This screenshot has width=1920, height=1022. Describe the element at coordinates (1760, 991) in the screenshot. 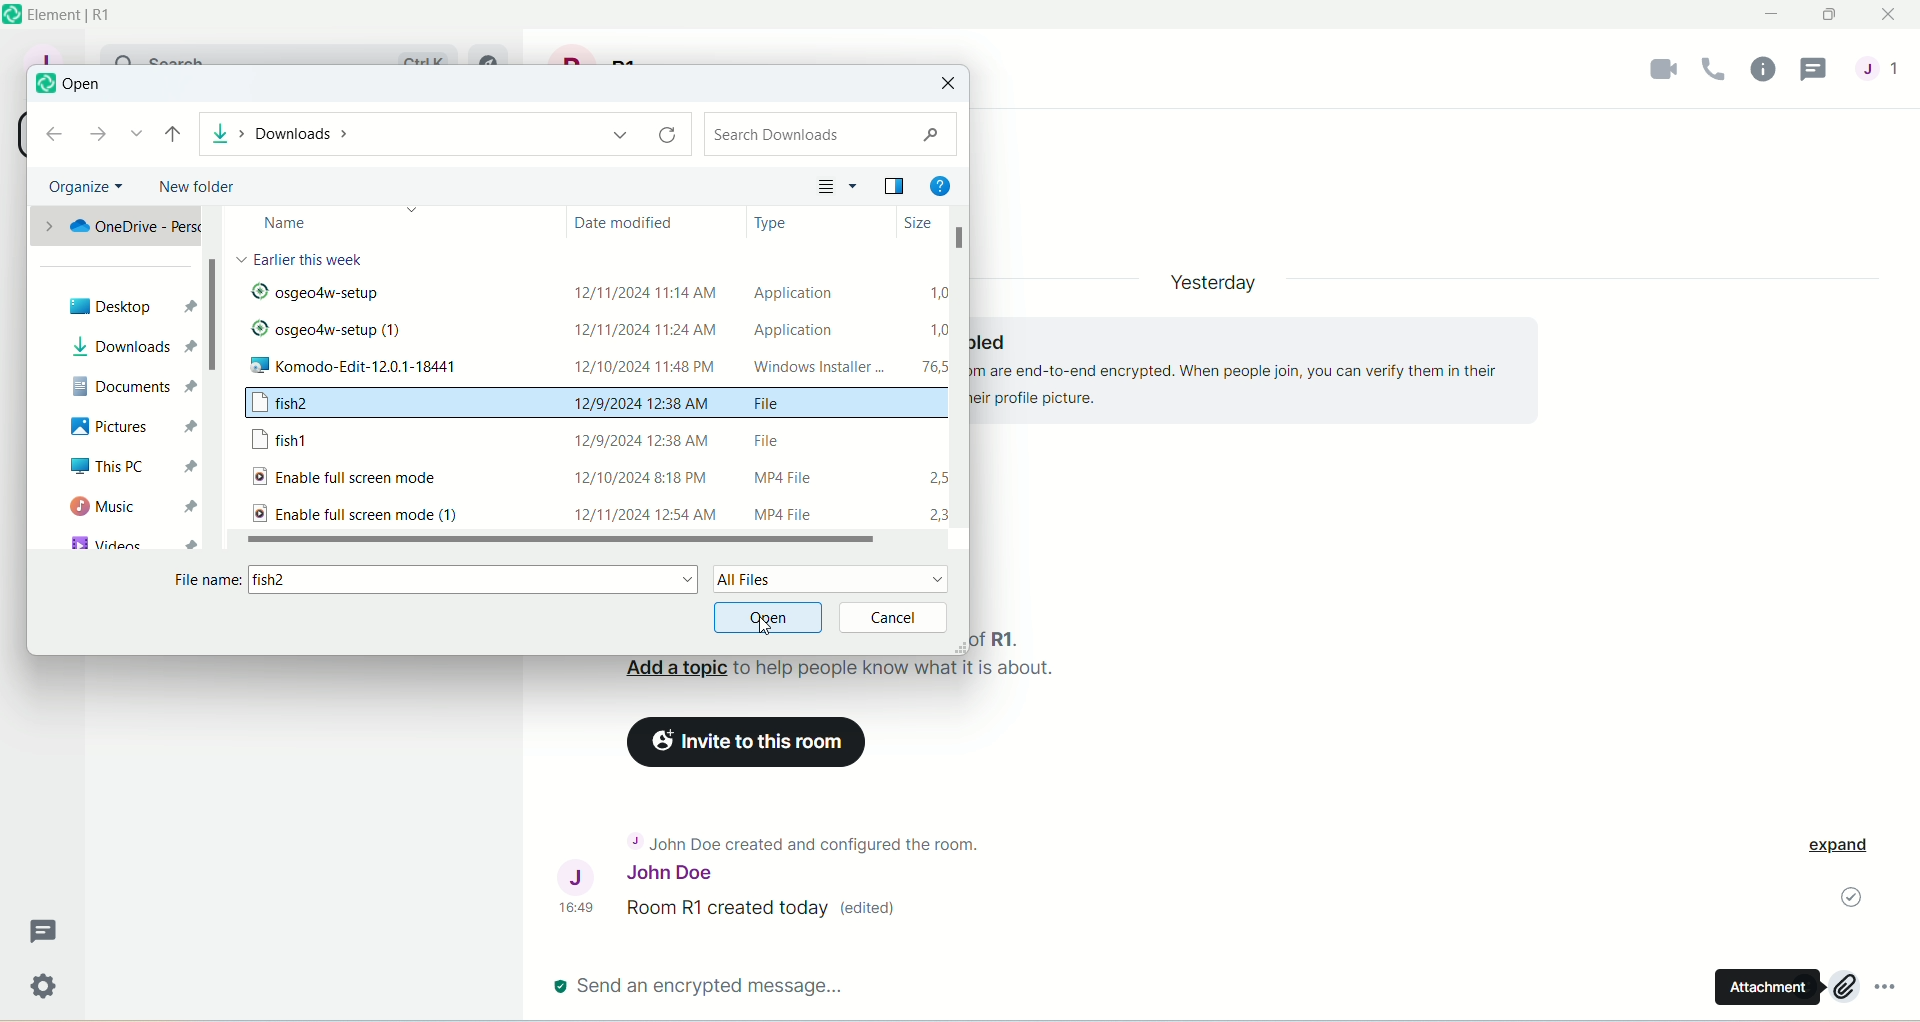

I see `attachment` at that location.